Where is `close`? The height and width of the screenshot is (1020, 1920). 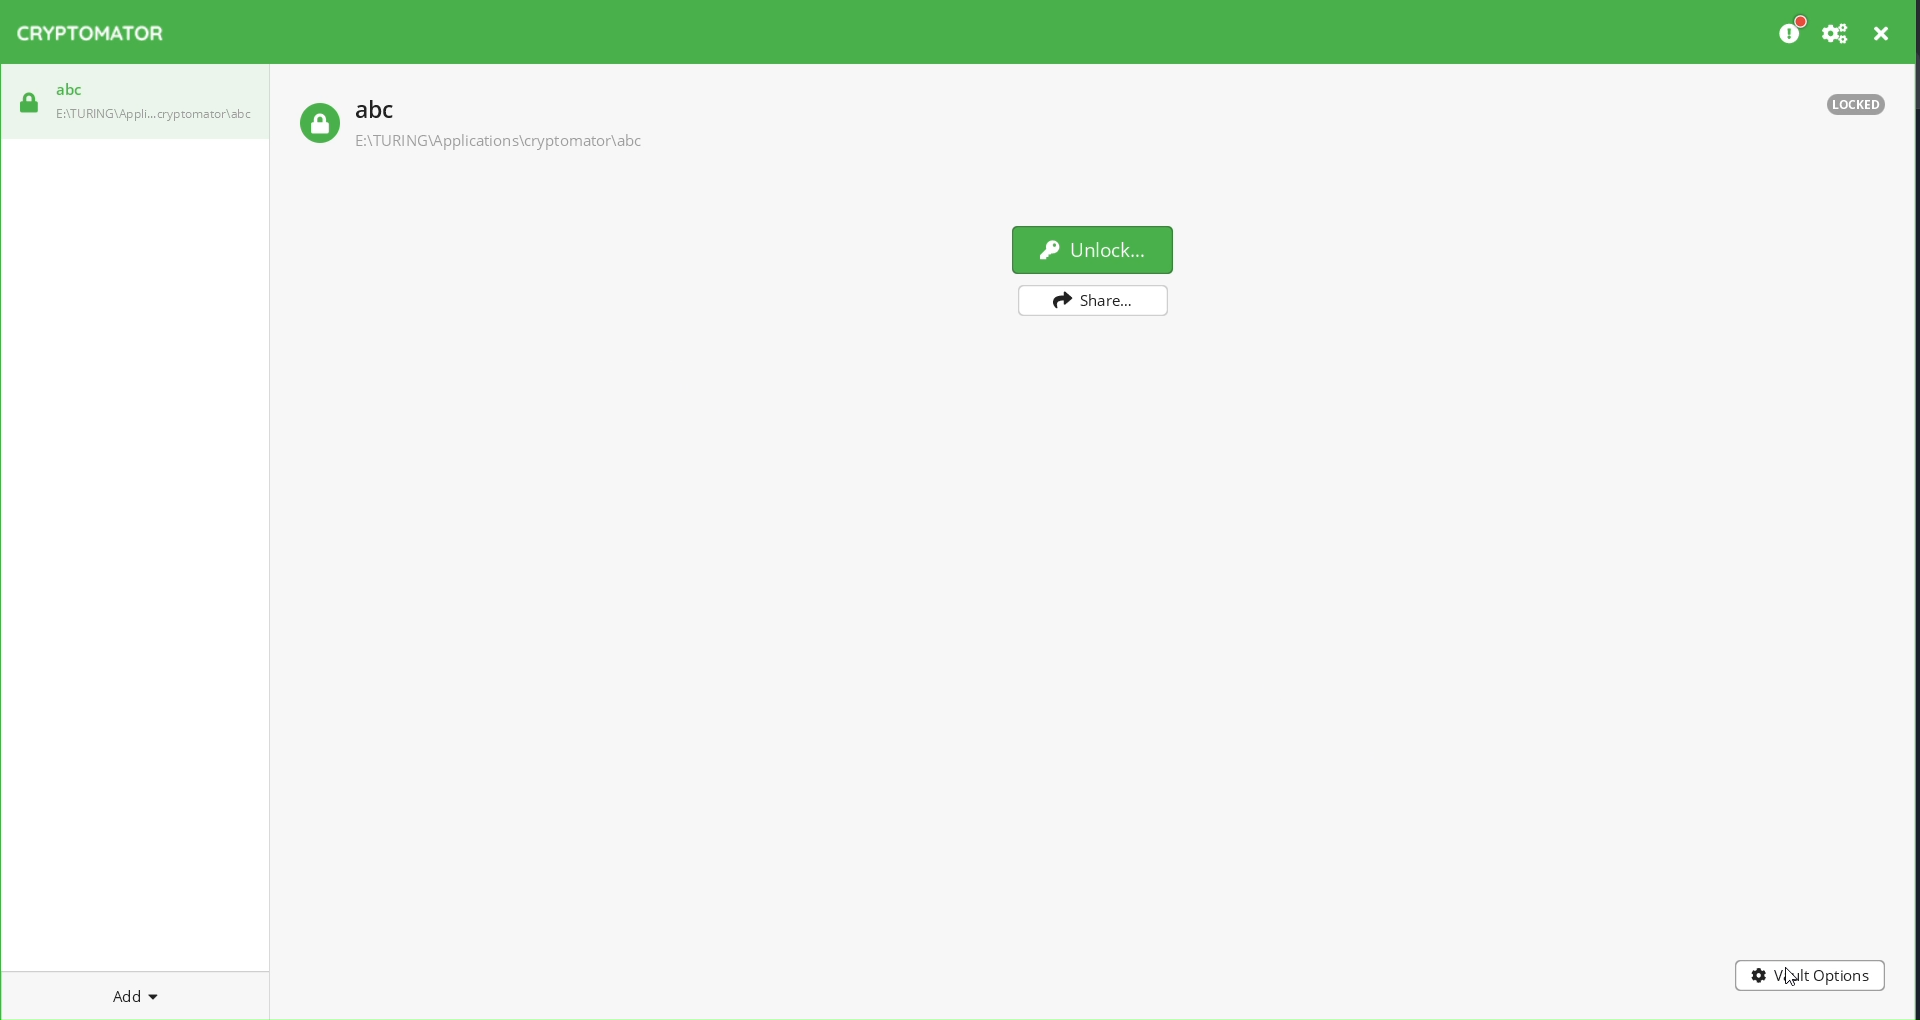 close is located at coordinates (1883, 33).